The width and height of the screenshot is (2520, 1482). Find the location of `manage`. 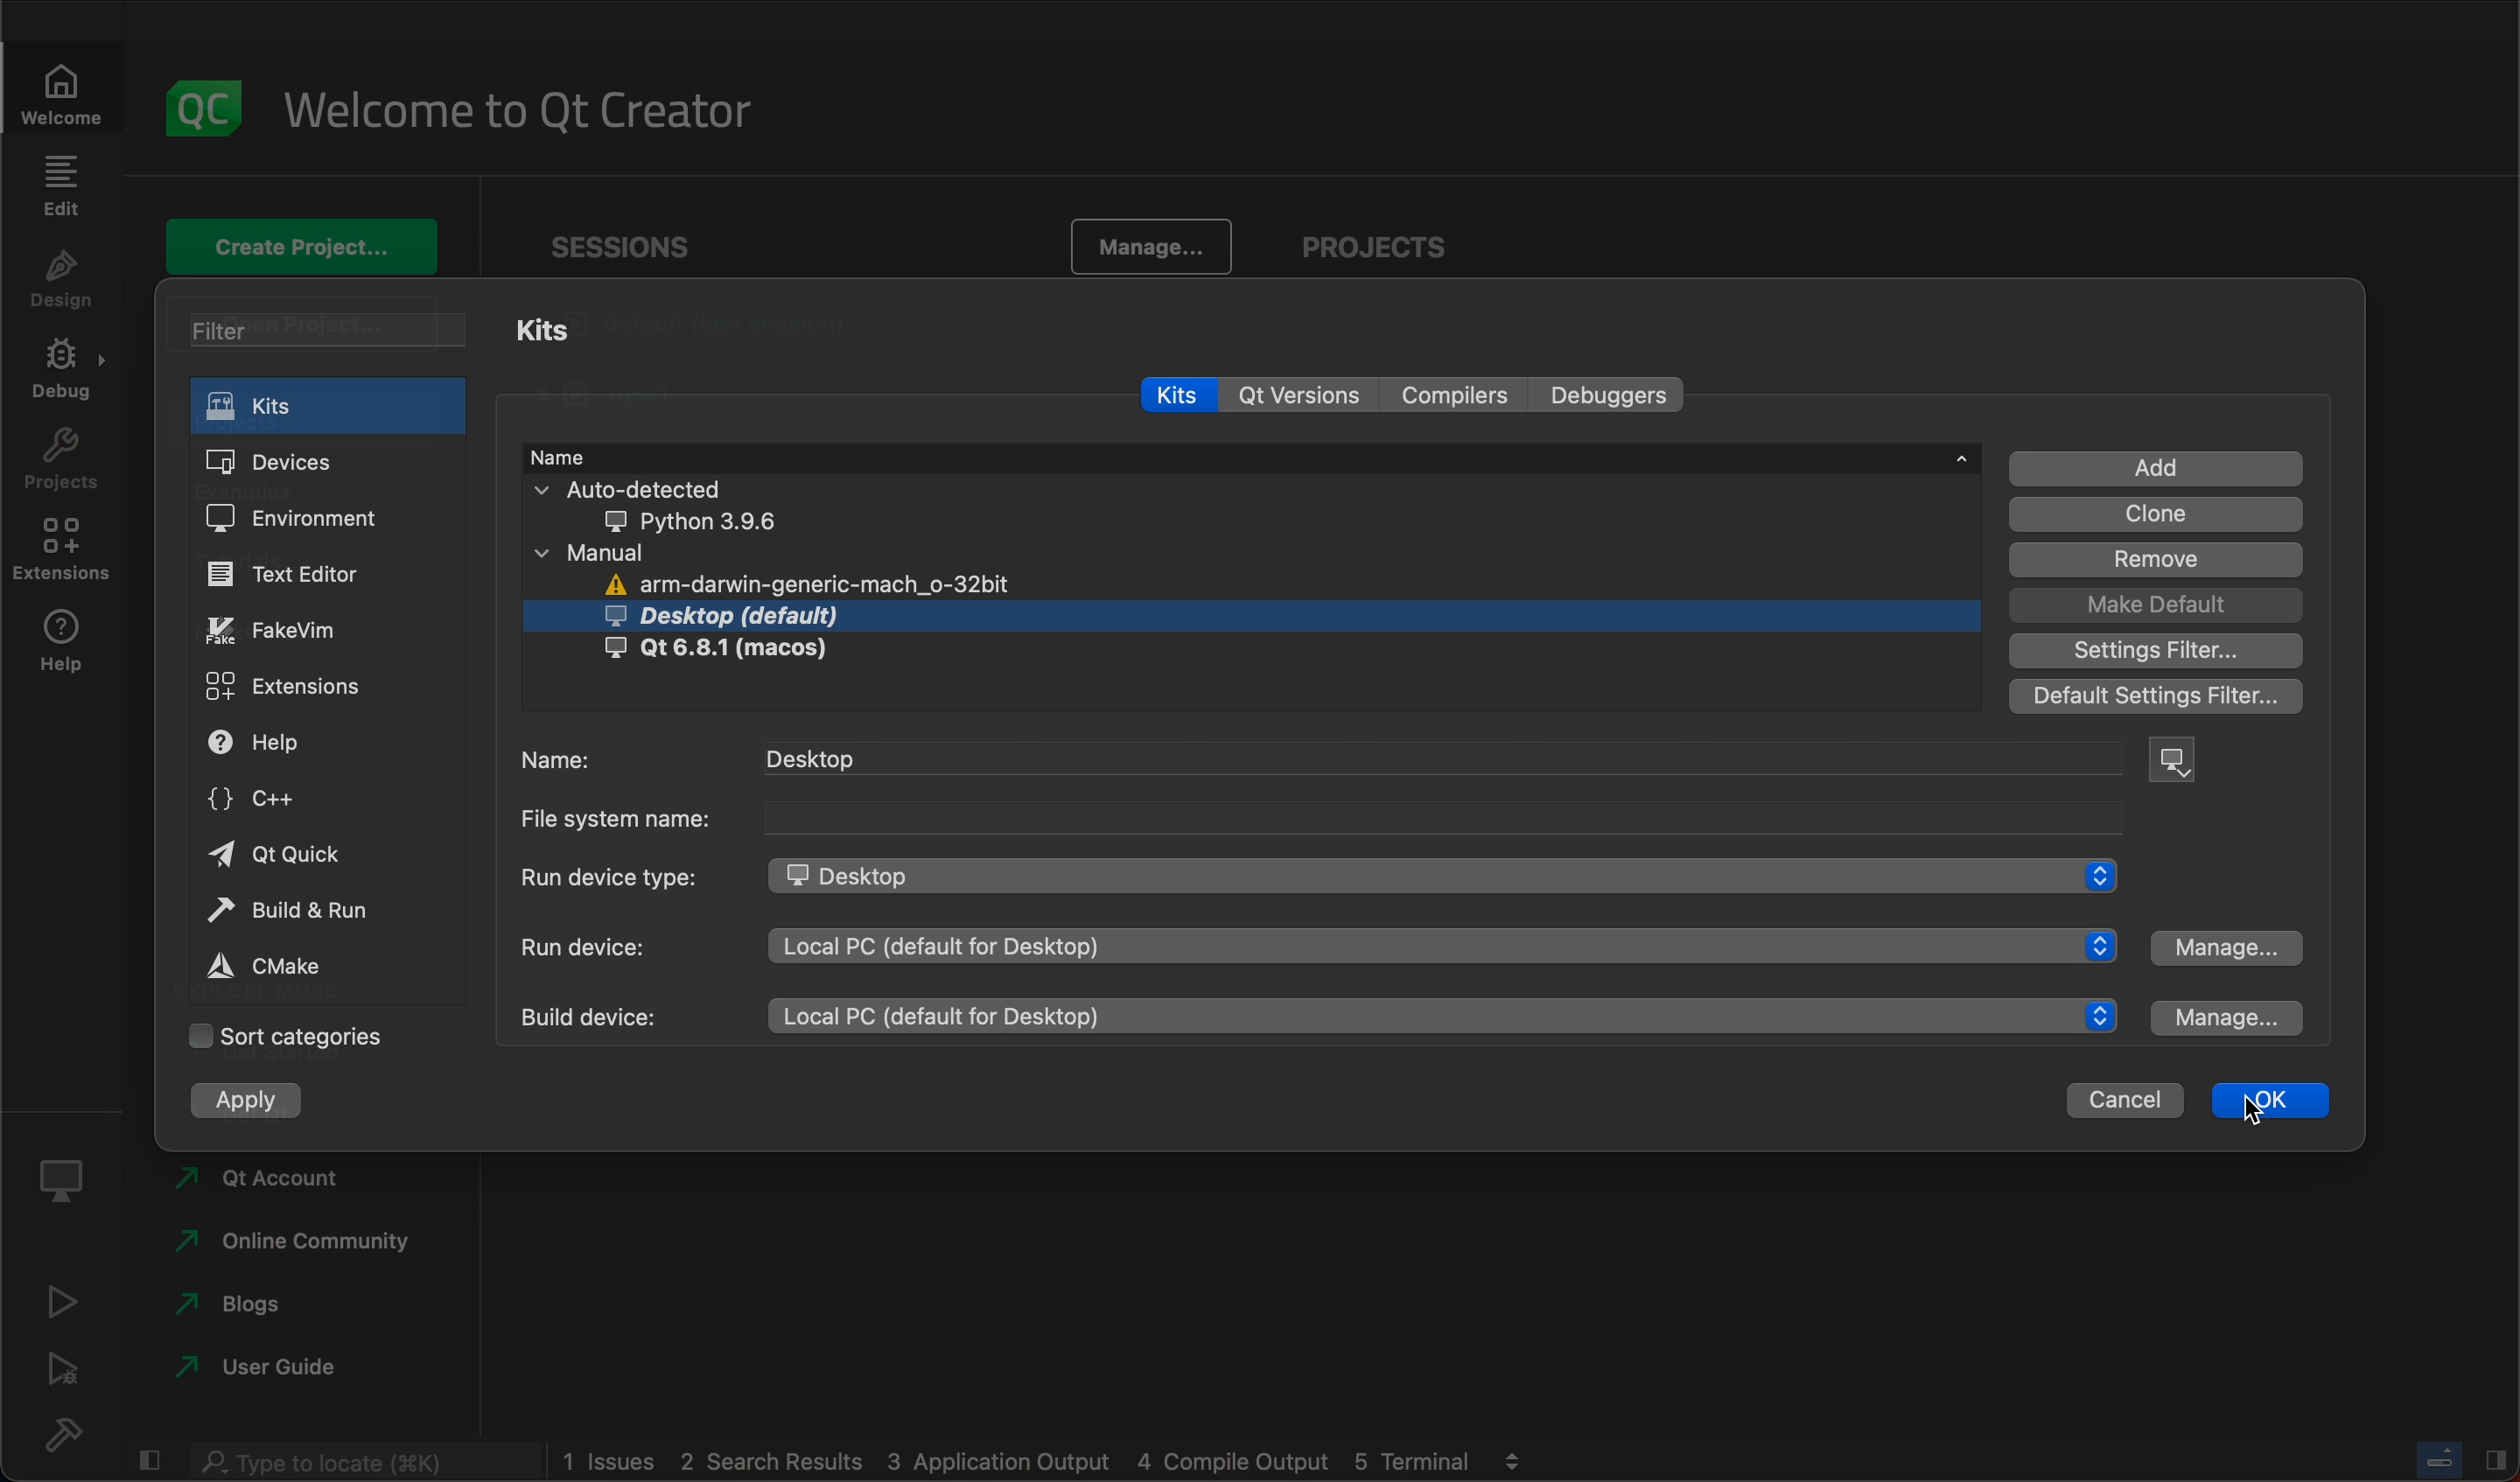

manage is located at coordinates (1152, 243).